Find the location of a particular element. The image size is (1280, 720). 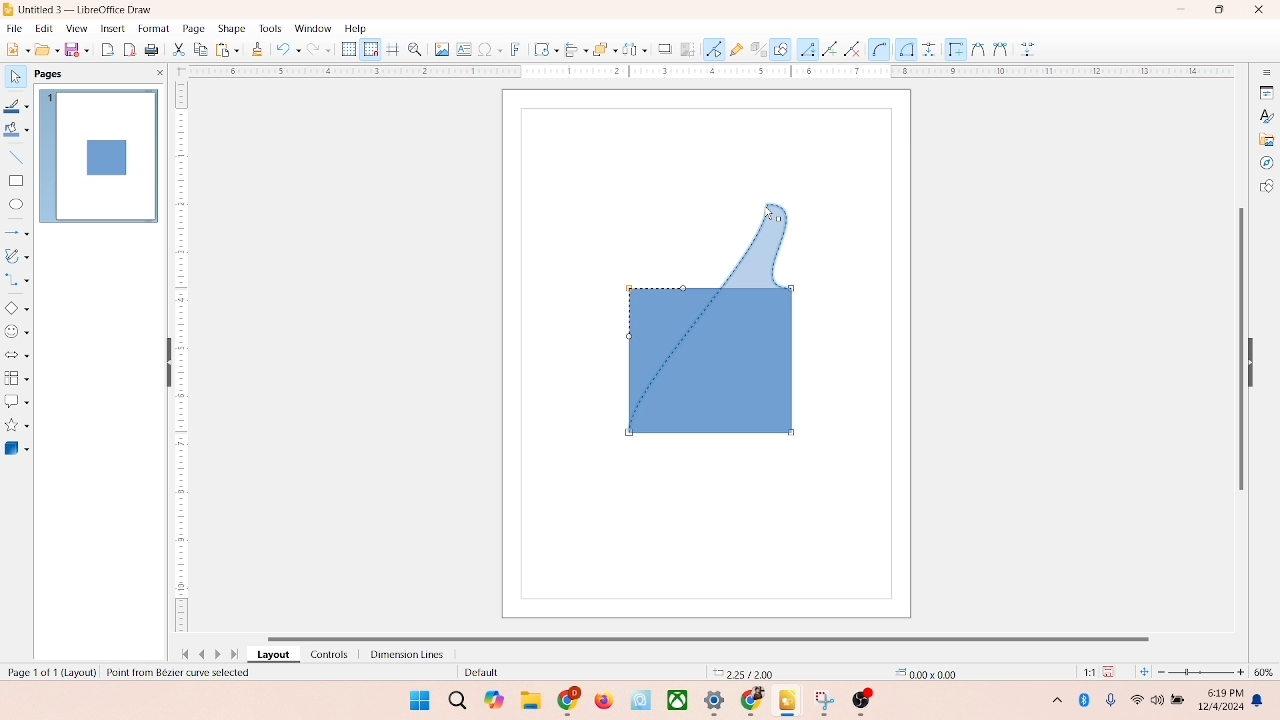

cursor is located at coordinates (768, 217).